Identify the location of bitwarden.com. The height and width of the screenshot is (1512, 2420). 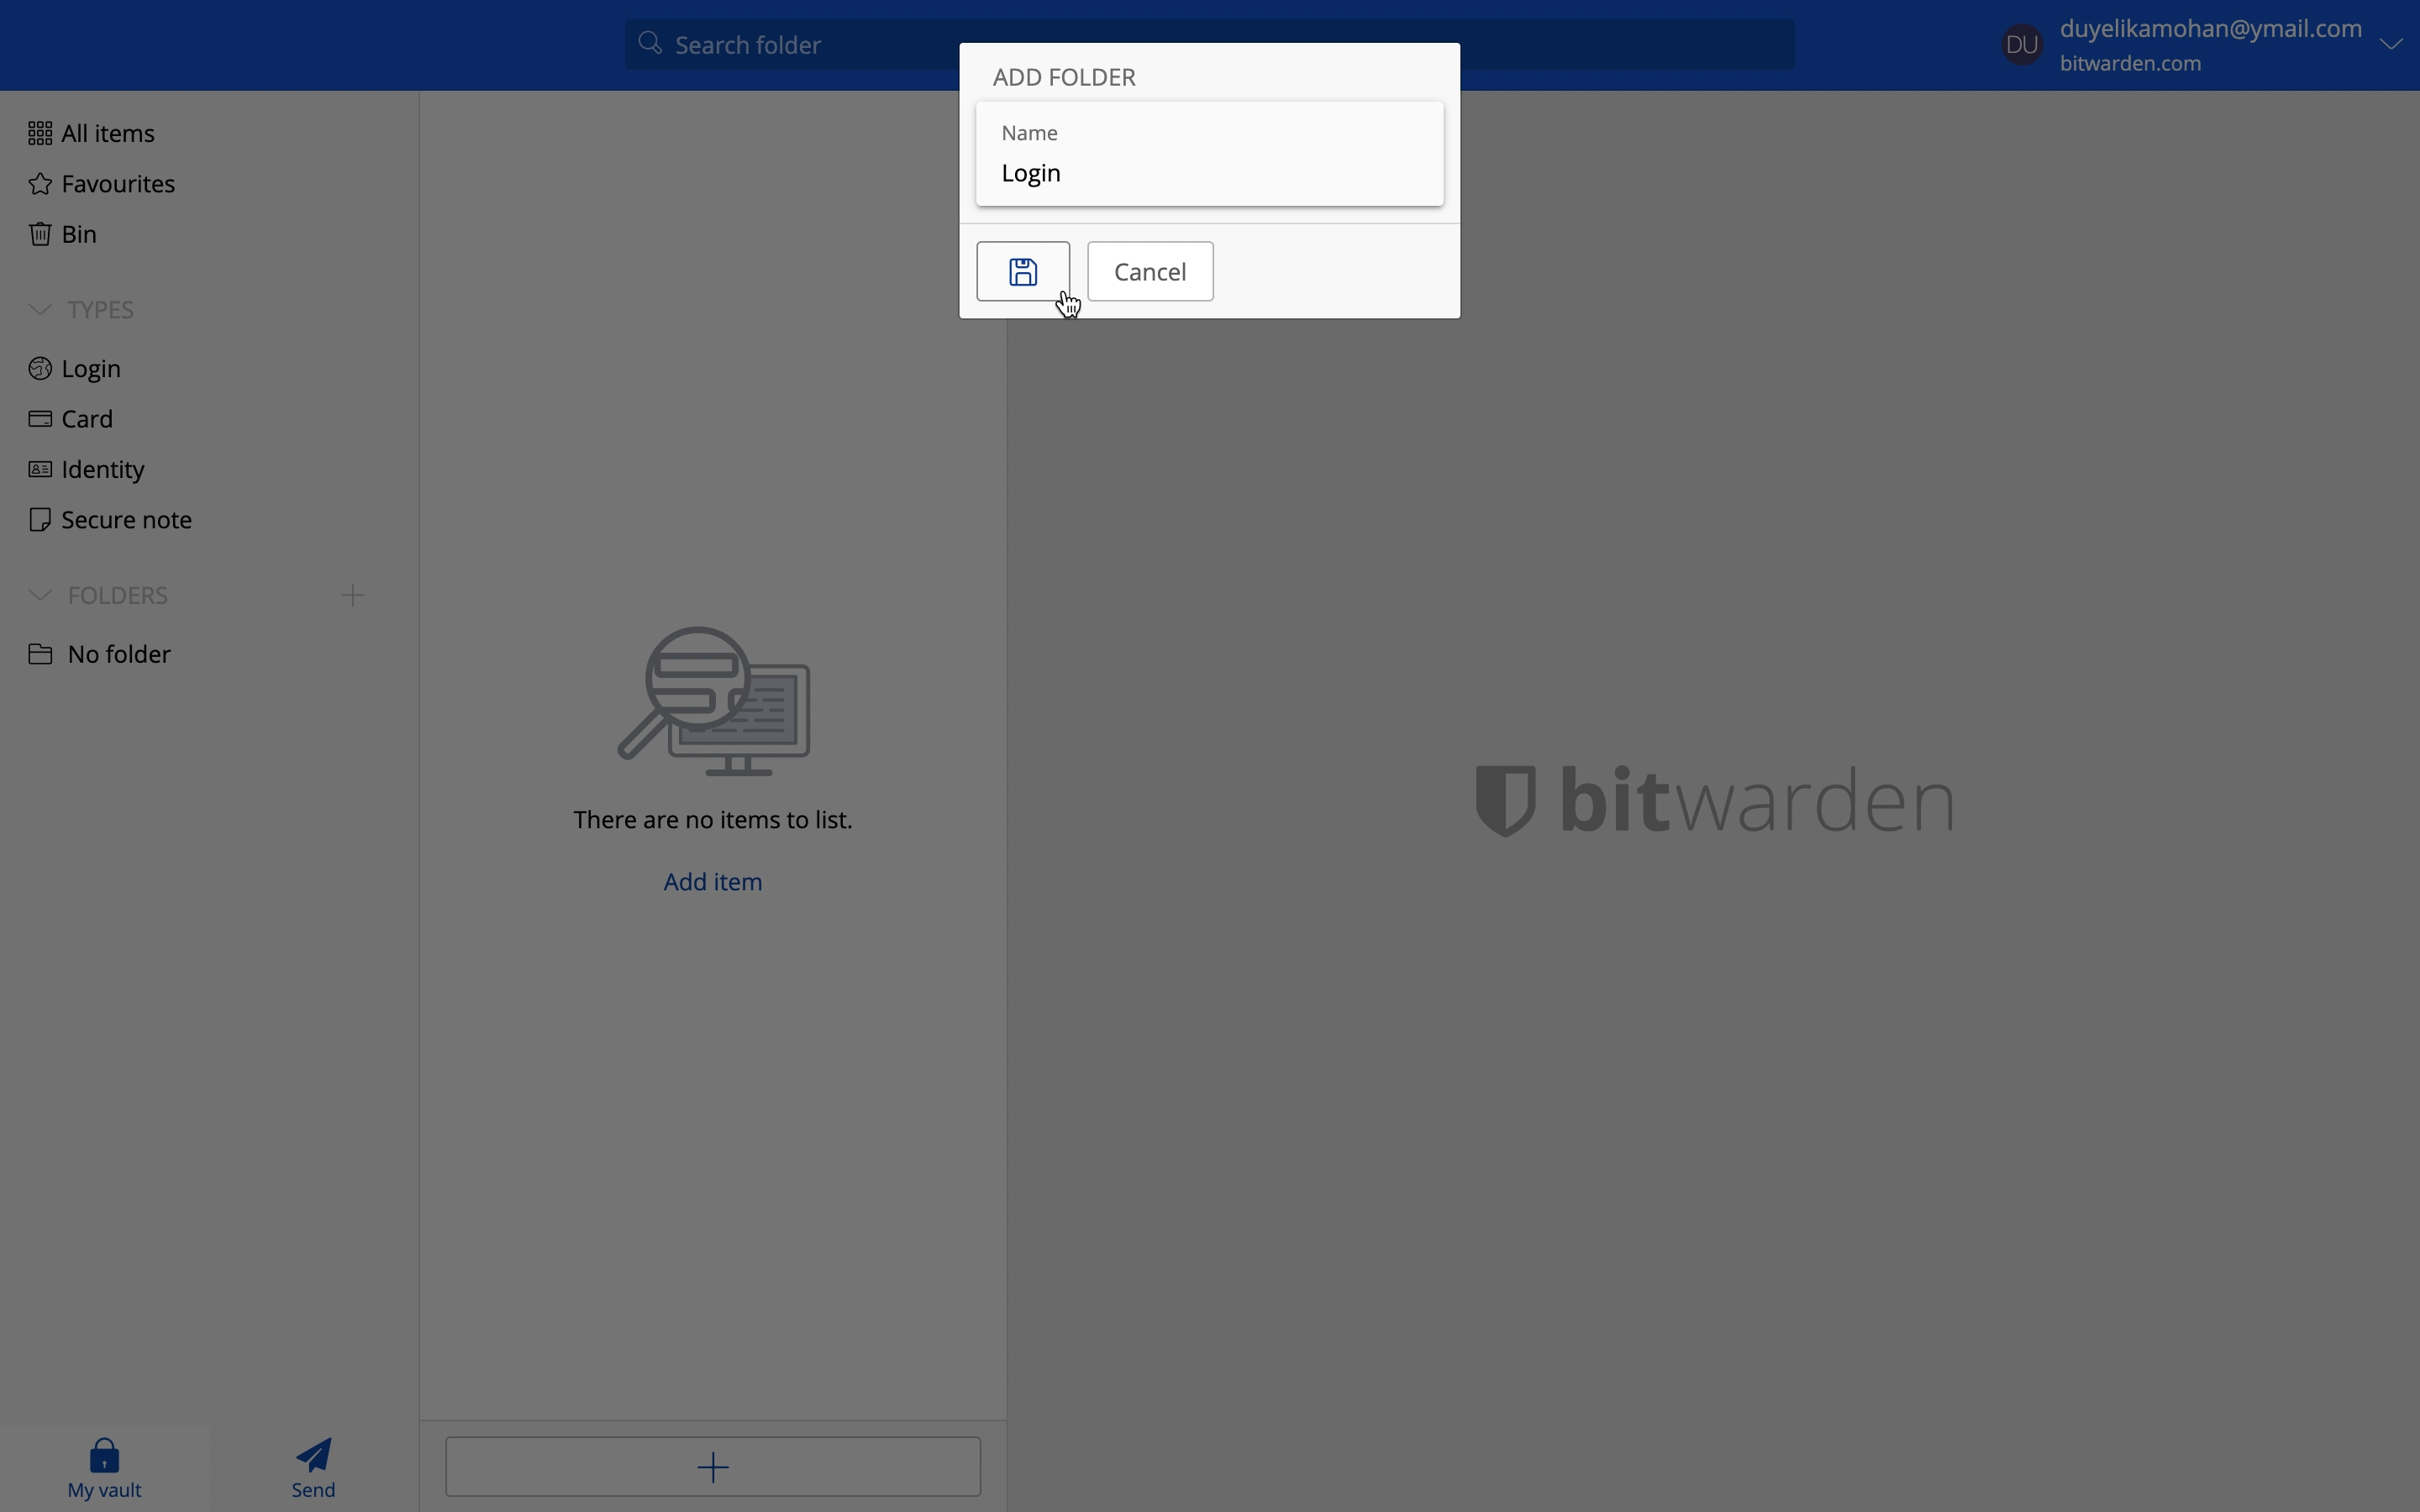
(2141, 65).